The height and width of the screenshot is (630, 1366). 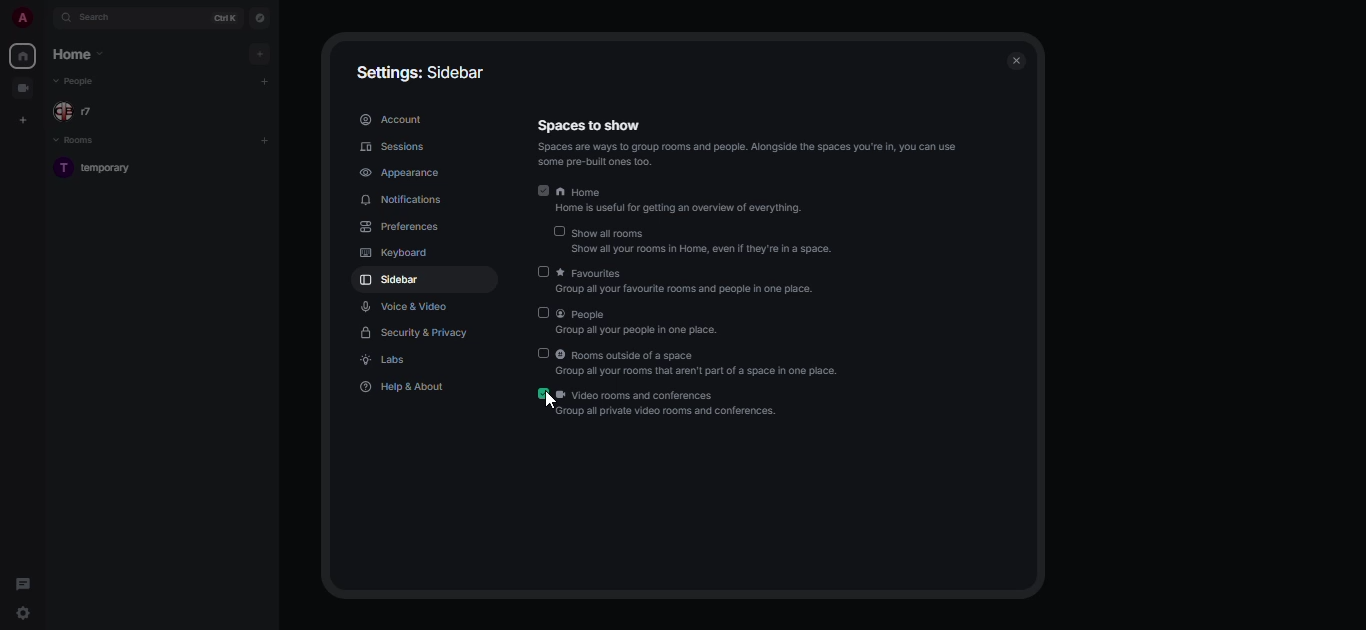 What do you see at coordinates (21, 120) in the screenshot?
I see `create space` at bounding box center [21, 120].